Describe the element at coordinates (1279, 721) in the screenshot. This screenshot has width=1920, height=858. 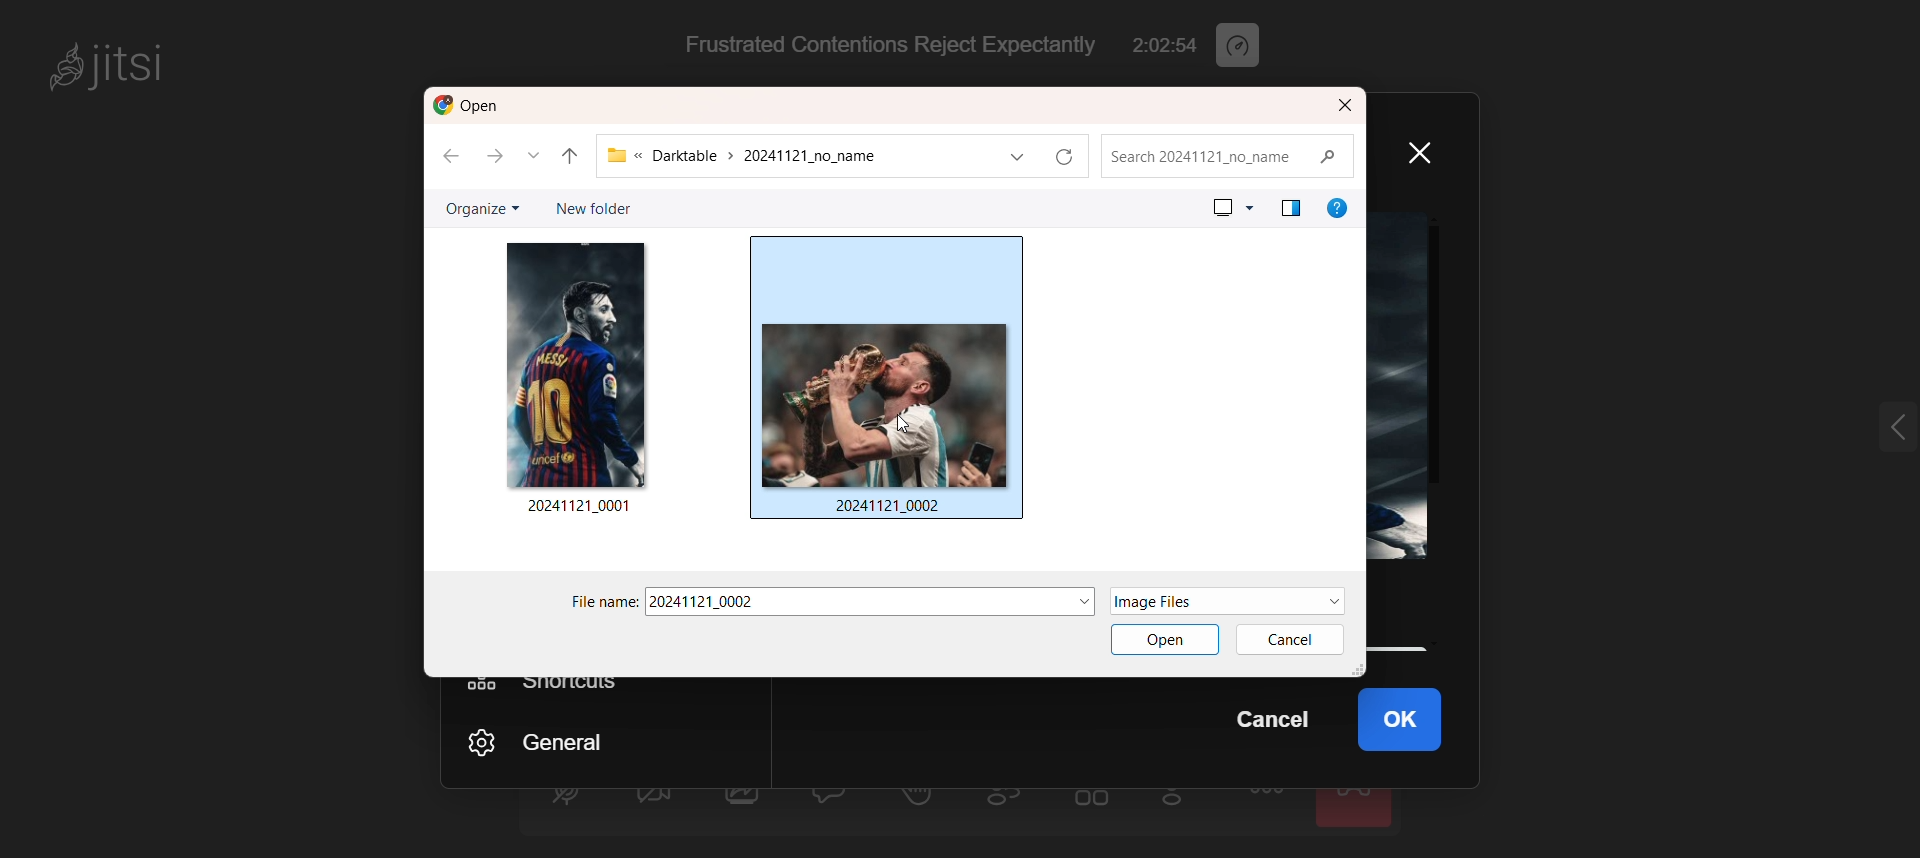
I see `cancel` at that location.